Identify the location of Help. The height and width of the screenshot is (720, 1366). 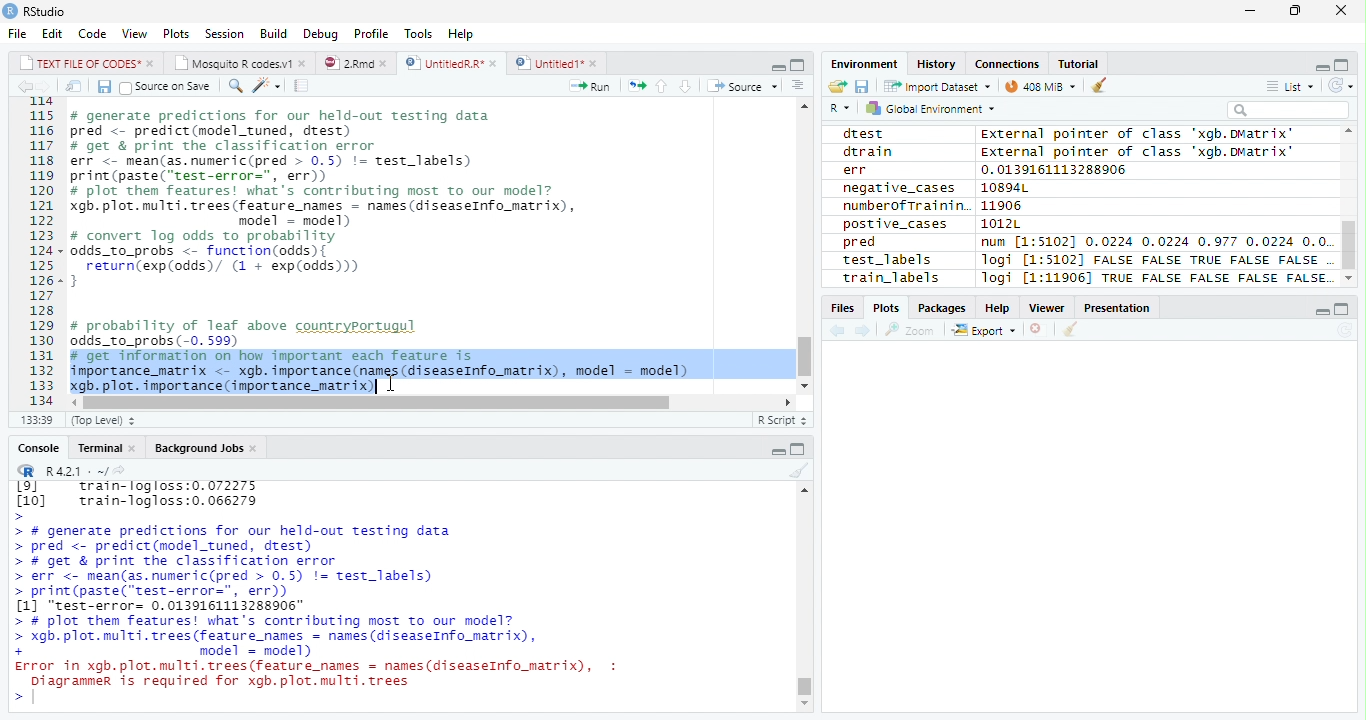
(463, 36).